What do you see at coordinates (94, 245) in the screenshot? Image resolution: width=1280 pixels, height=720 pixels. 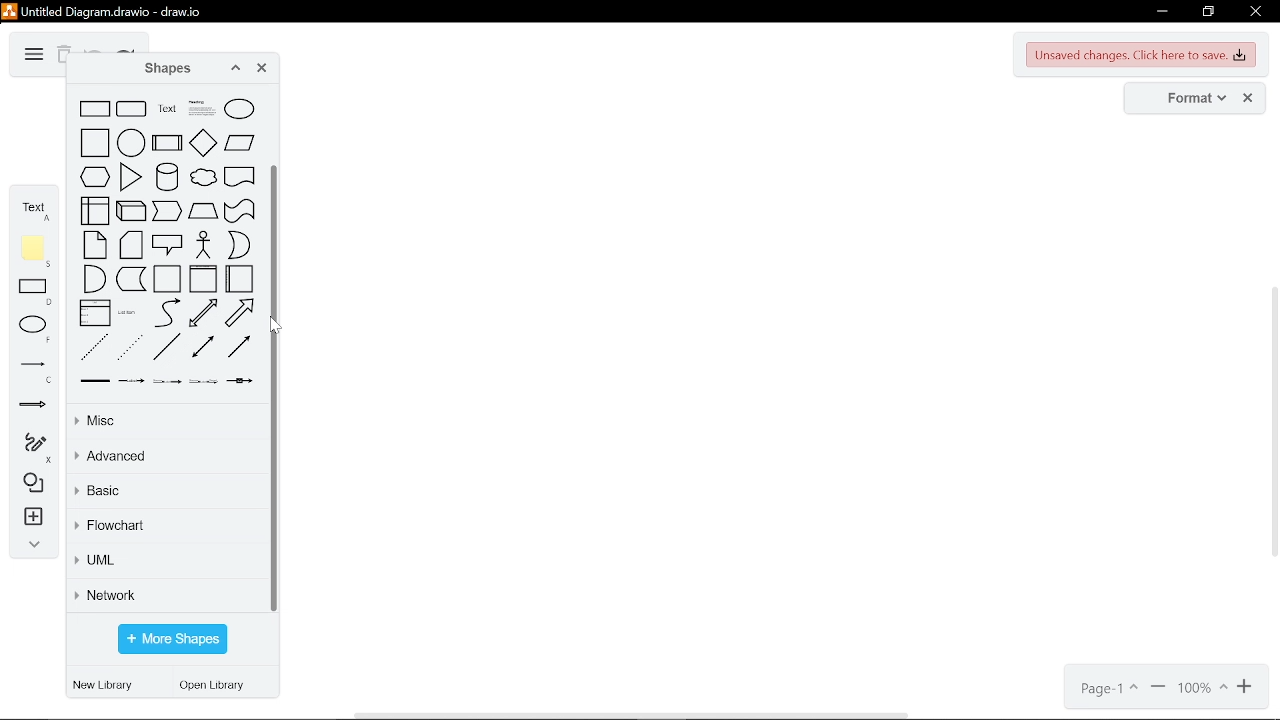 I see `note` at bounding box center [94, 245].